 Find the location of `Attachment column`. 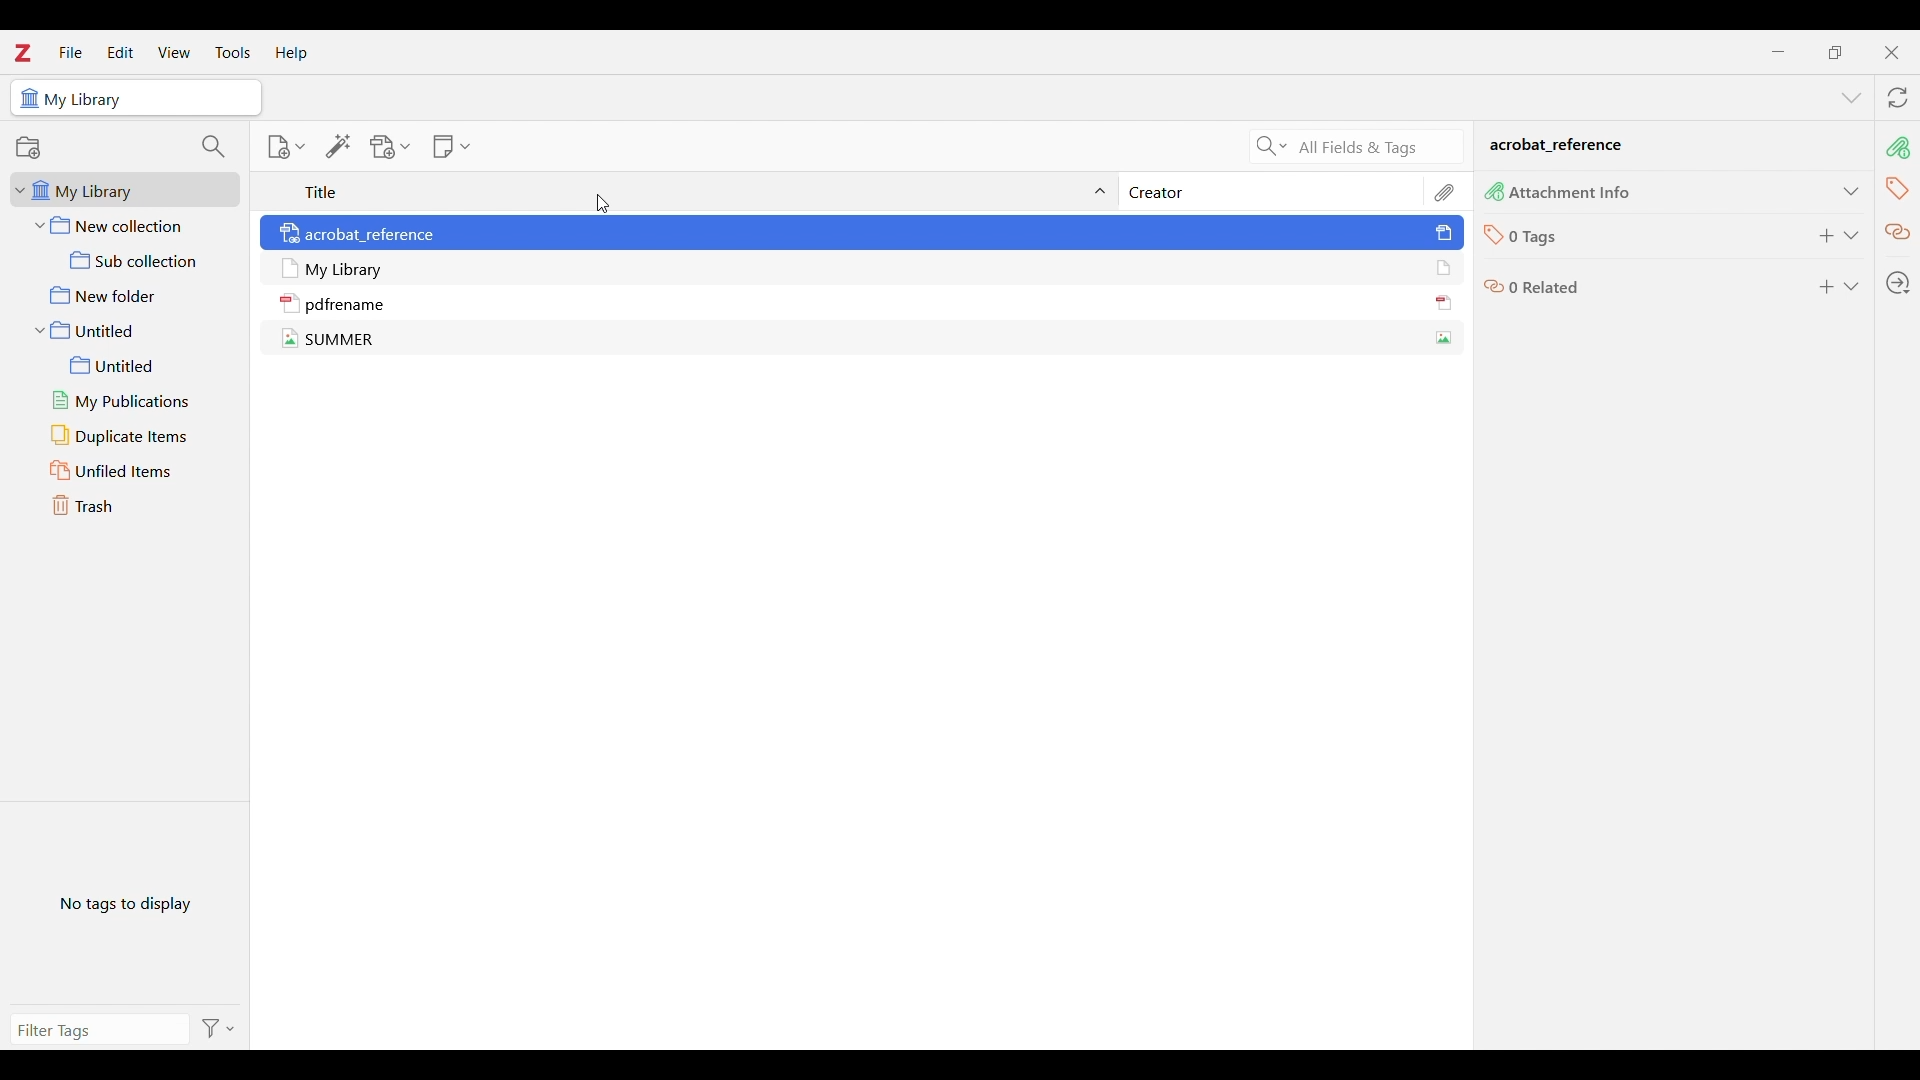

Attachment column is located at coordinates (1446, 191).